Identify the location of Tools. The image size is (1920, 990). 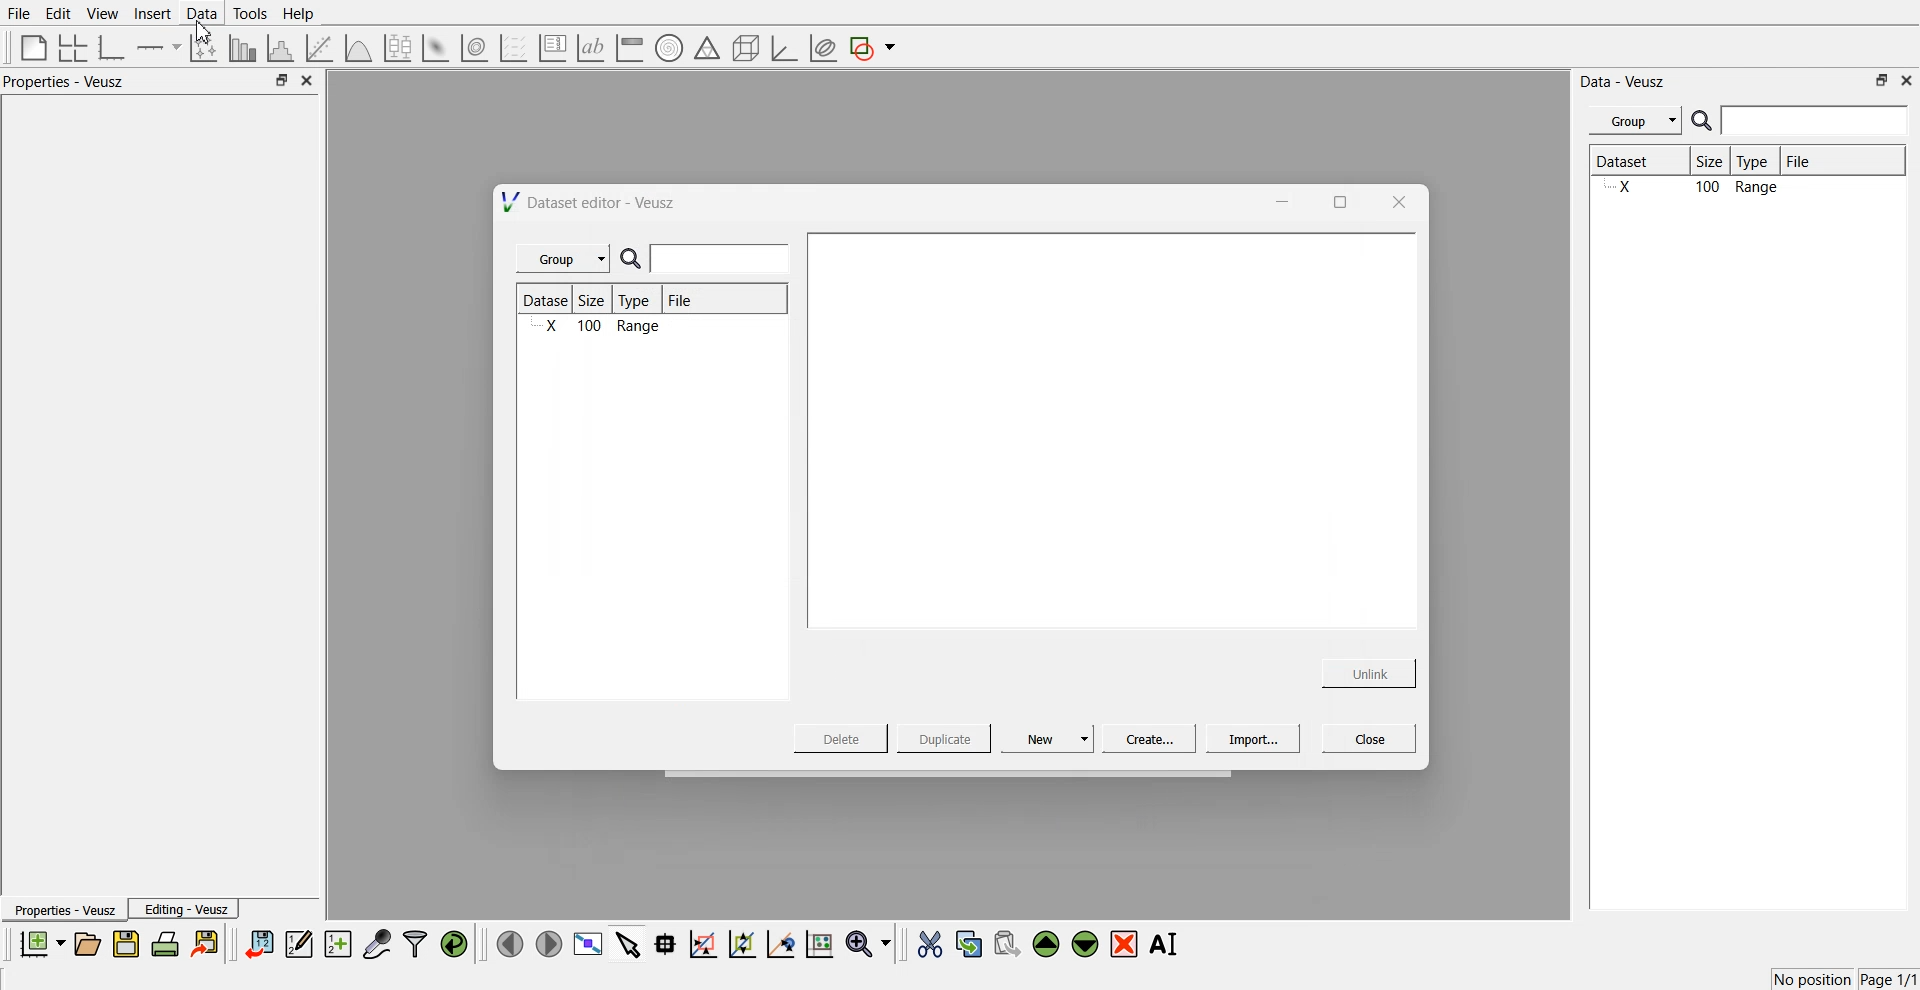
(248, 13).